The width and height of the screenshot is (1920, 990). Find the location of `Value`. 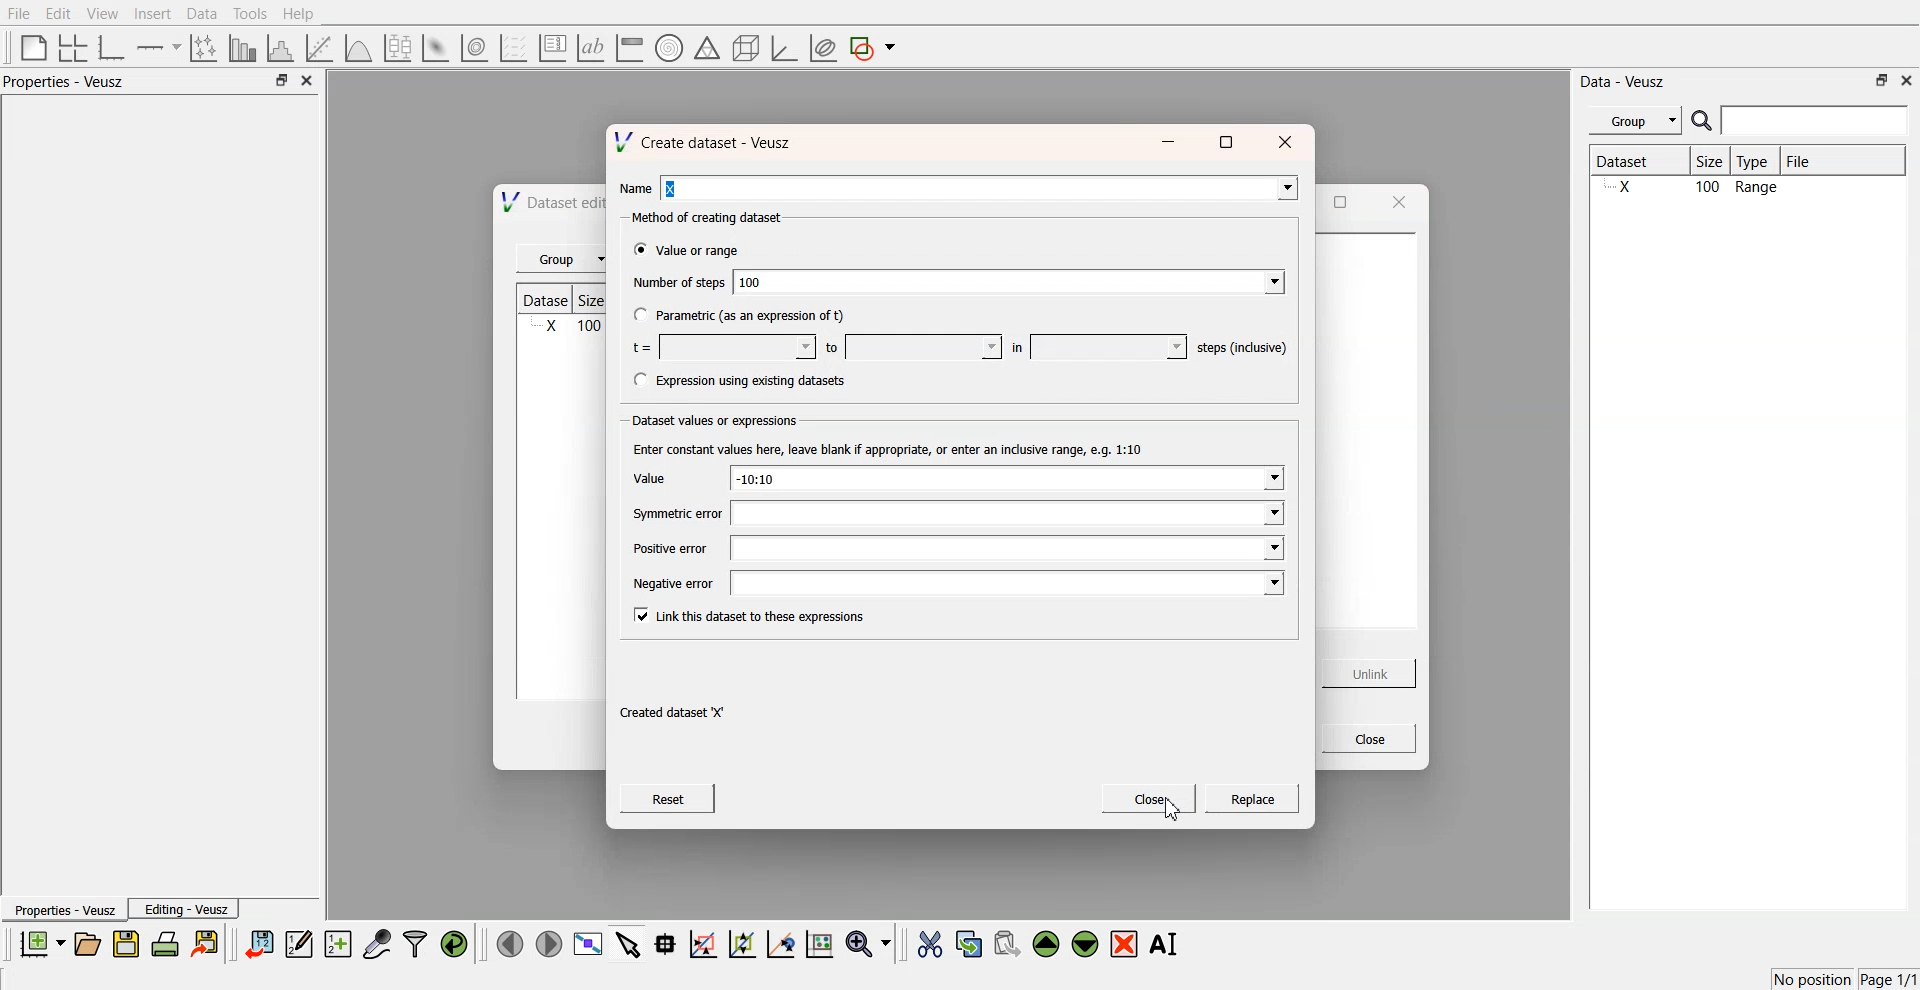

Value is located at coordinates (659, 477).